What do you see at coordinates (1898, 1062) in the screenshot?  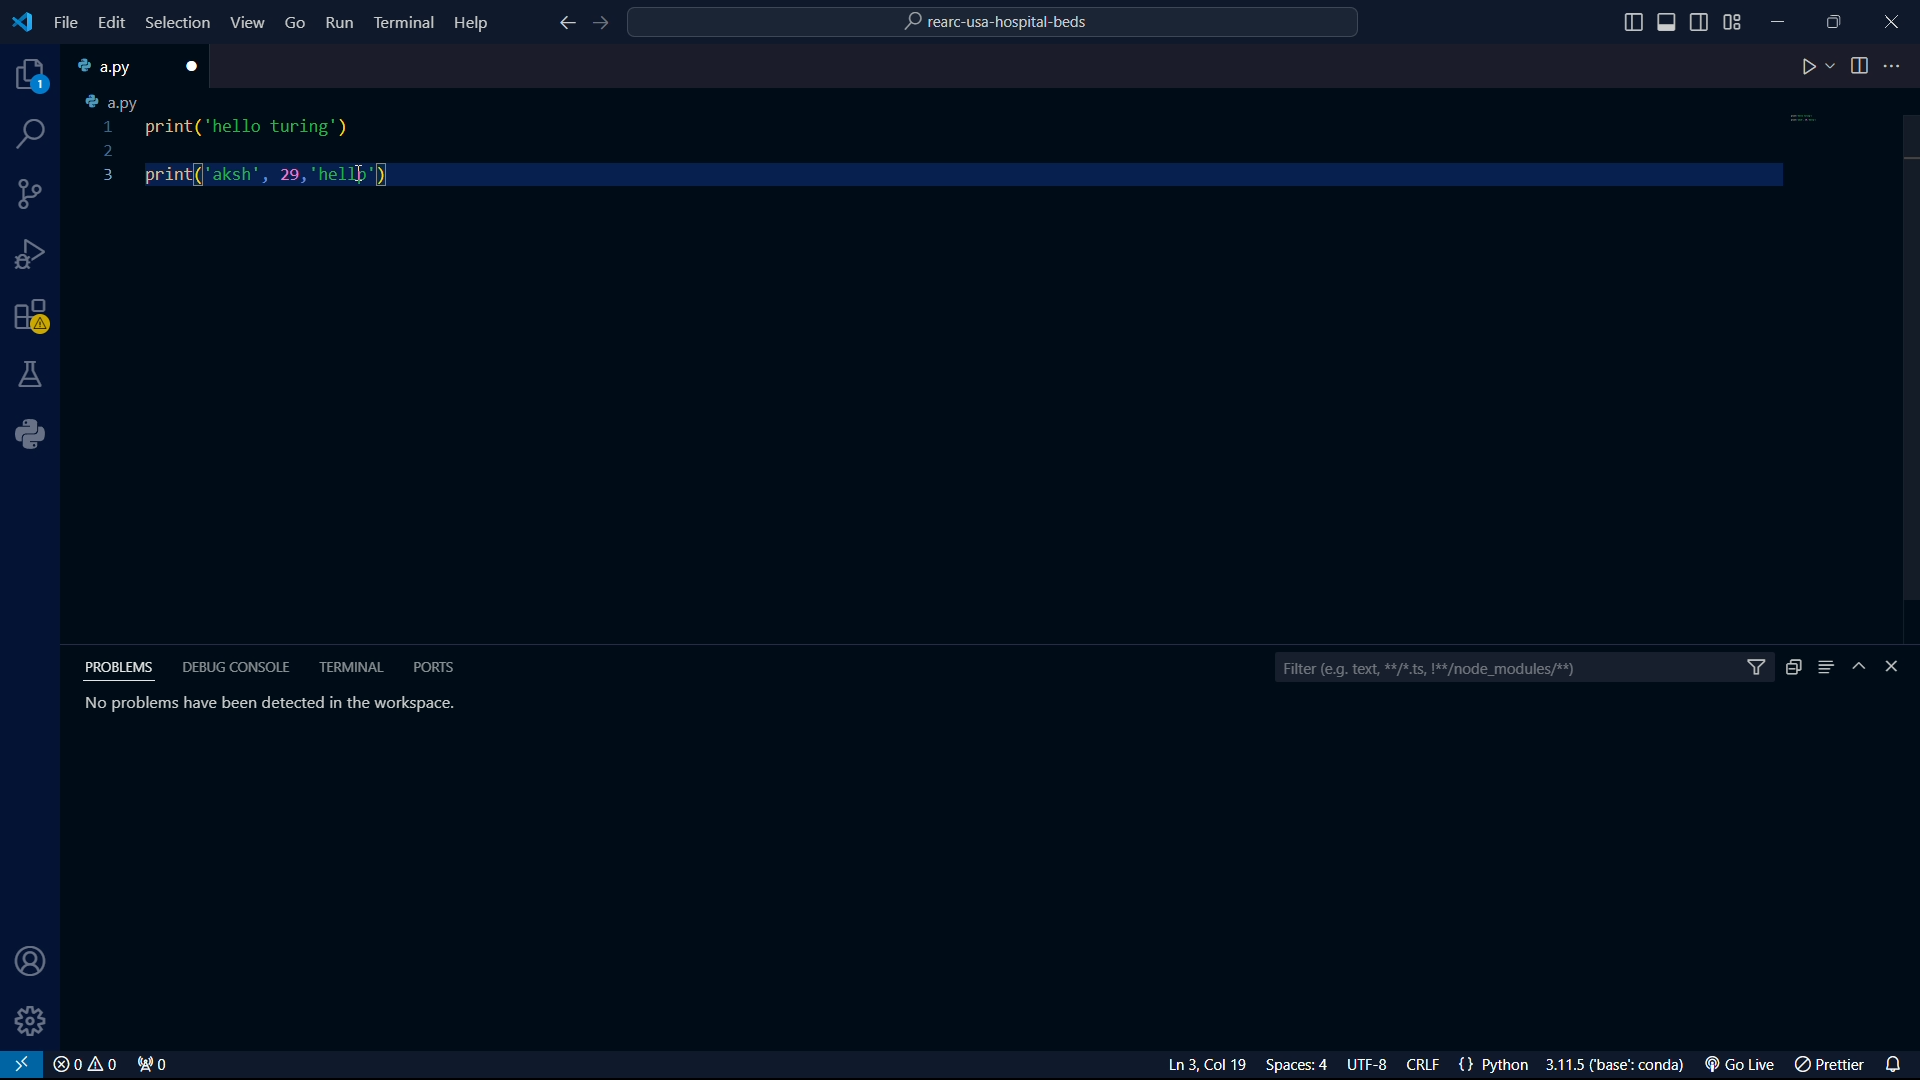 I see `notifications` at bounding box center [1898, 1062].